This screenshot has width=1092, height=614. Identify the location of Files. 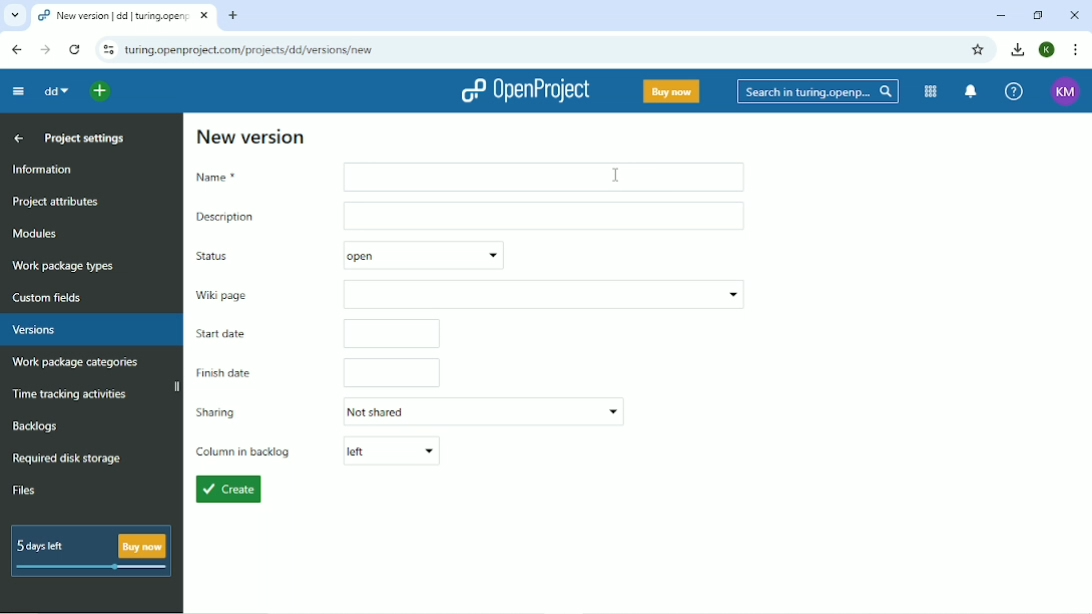
(24, 489).